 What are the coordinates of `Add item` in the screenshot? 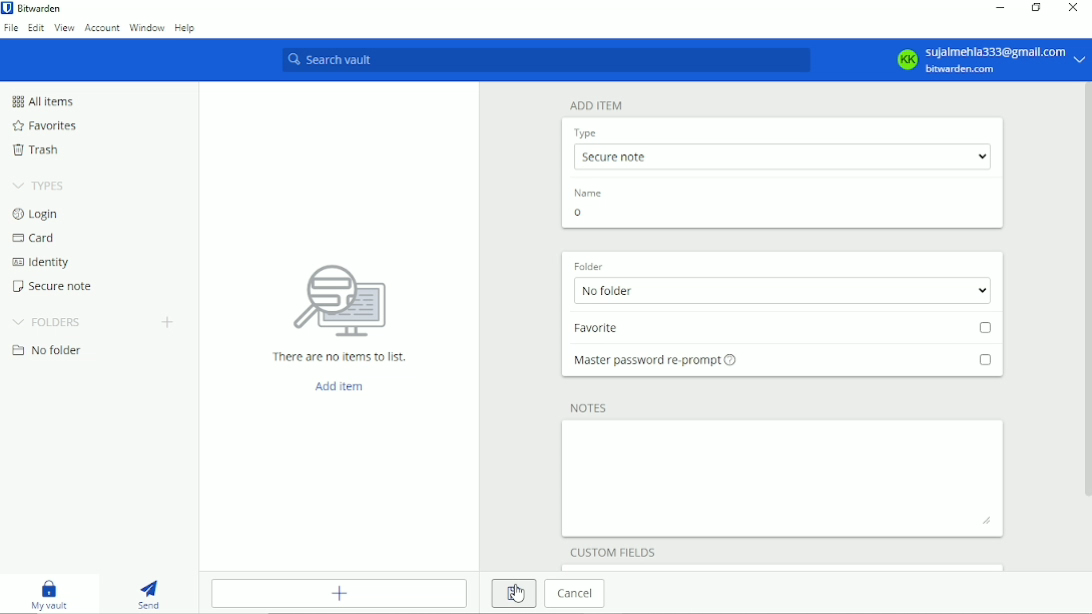 It's located at (341, 594).